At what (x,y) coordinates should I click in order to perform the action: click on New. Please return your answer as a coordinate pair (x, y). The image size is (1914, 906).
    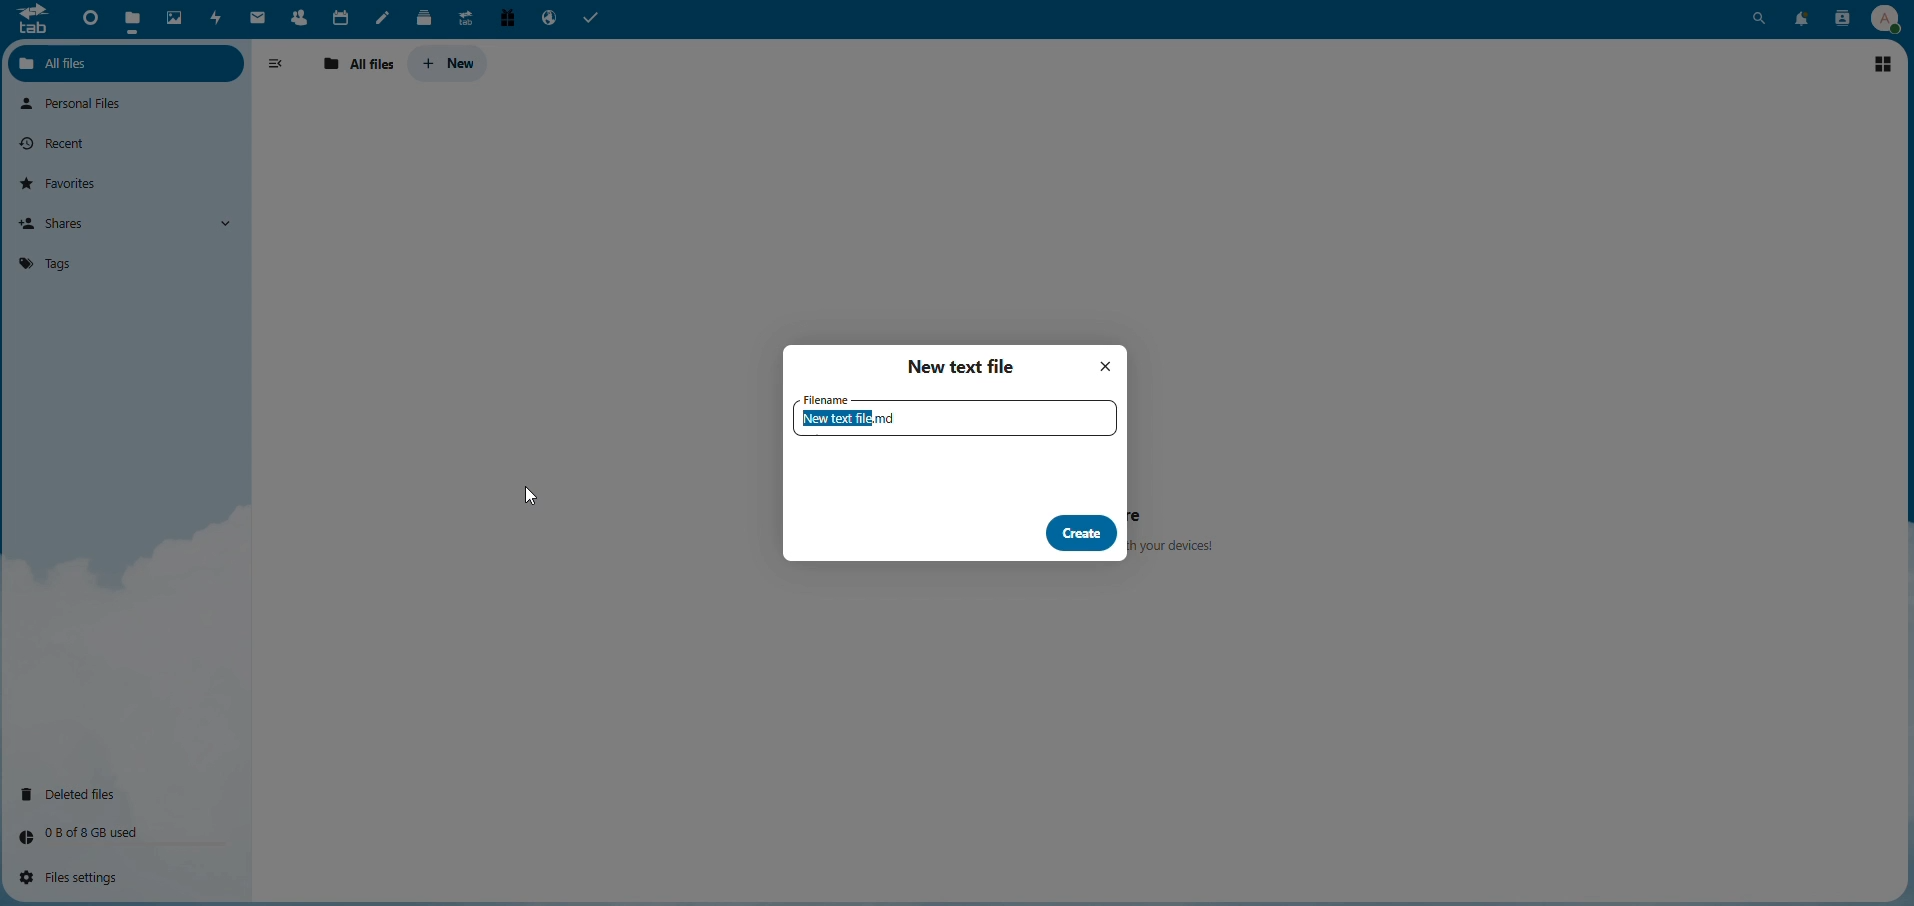
    Looking at the image, I should click on (450, 62).